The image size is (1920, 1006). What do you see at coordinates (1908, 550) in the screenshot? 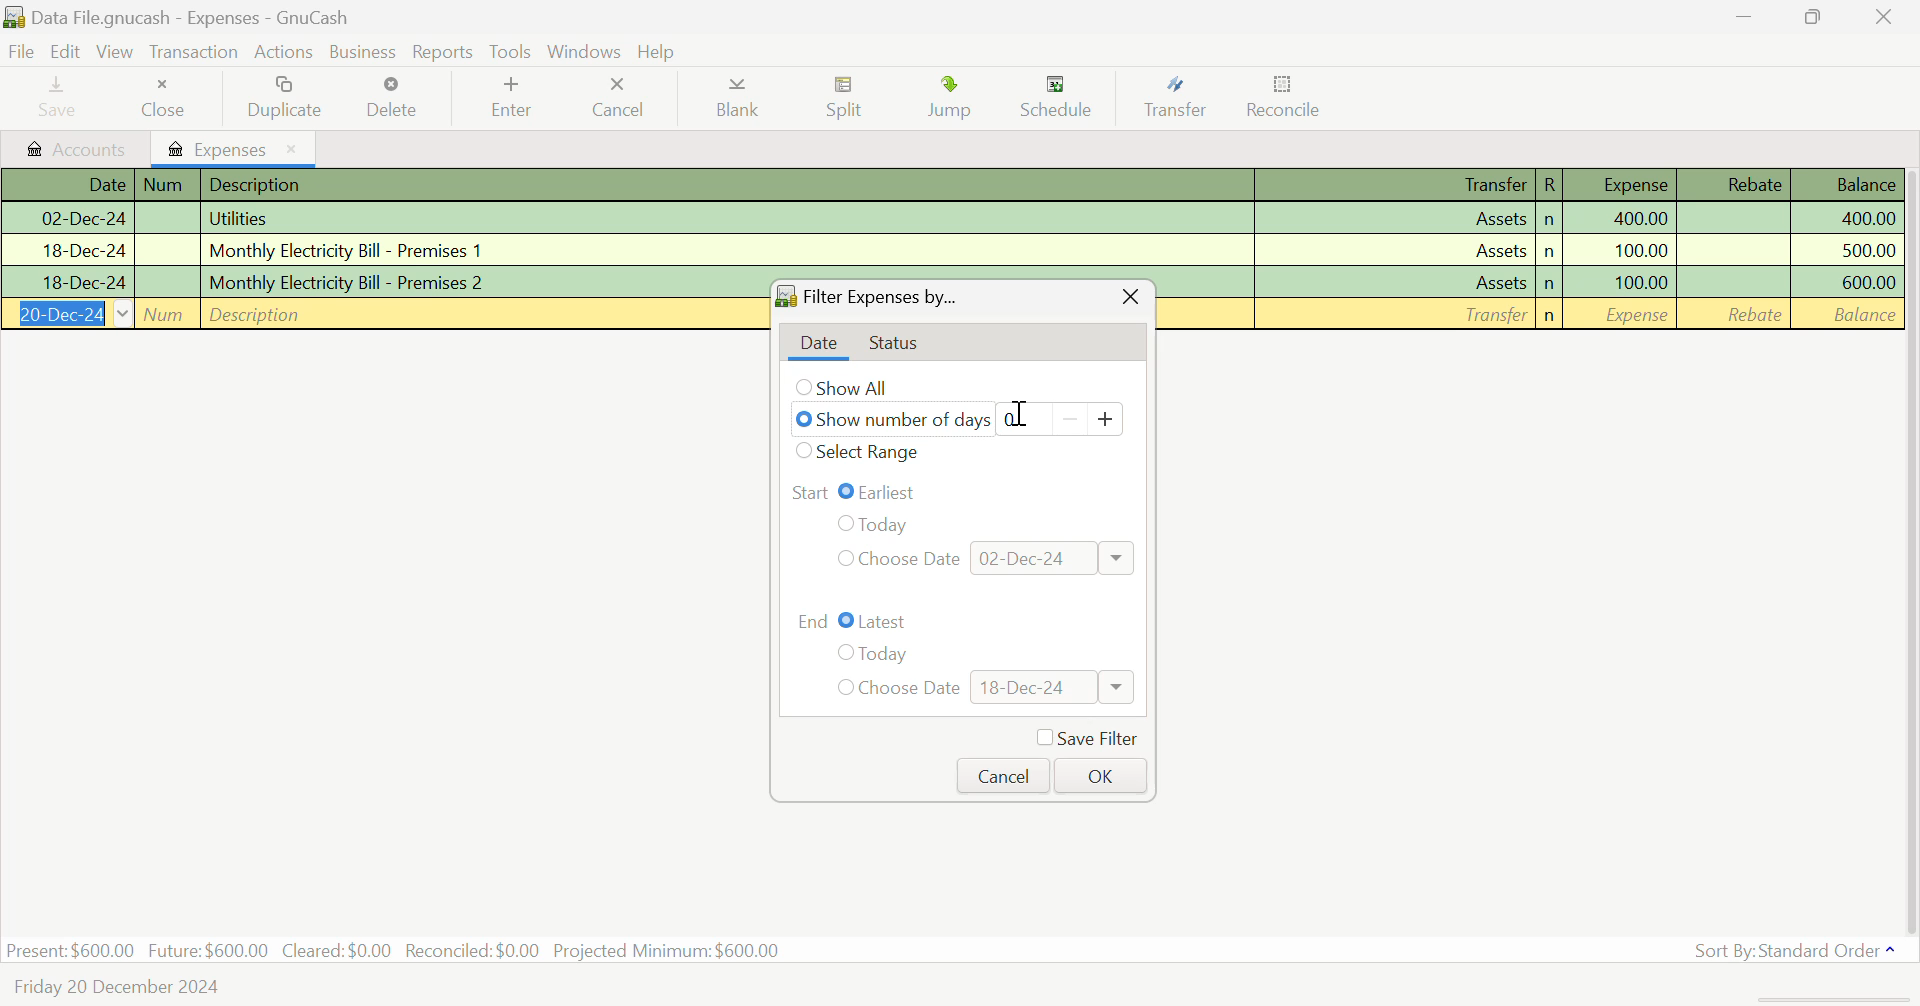
I see `Scroll Bar` at bounding box center [1908, 550].